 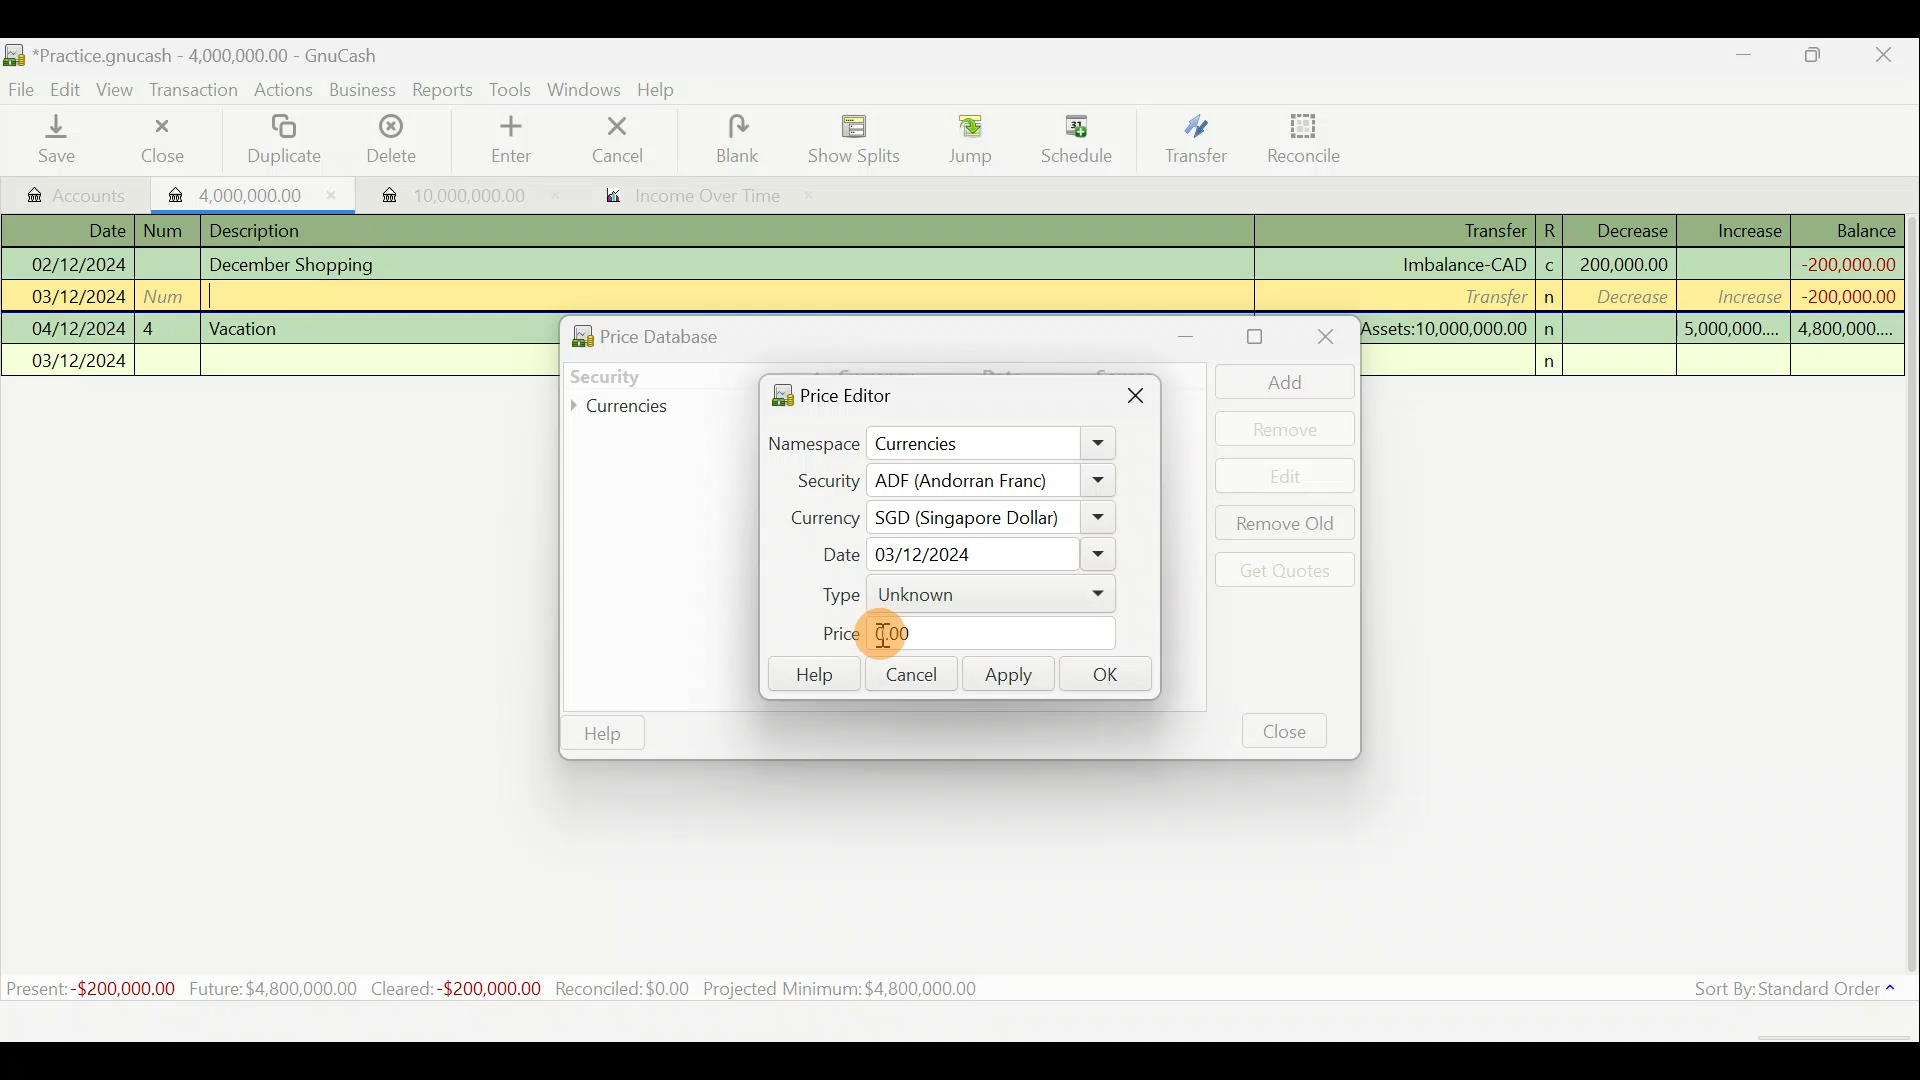 I want to click on Business, so click(x=364, y=90).